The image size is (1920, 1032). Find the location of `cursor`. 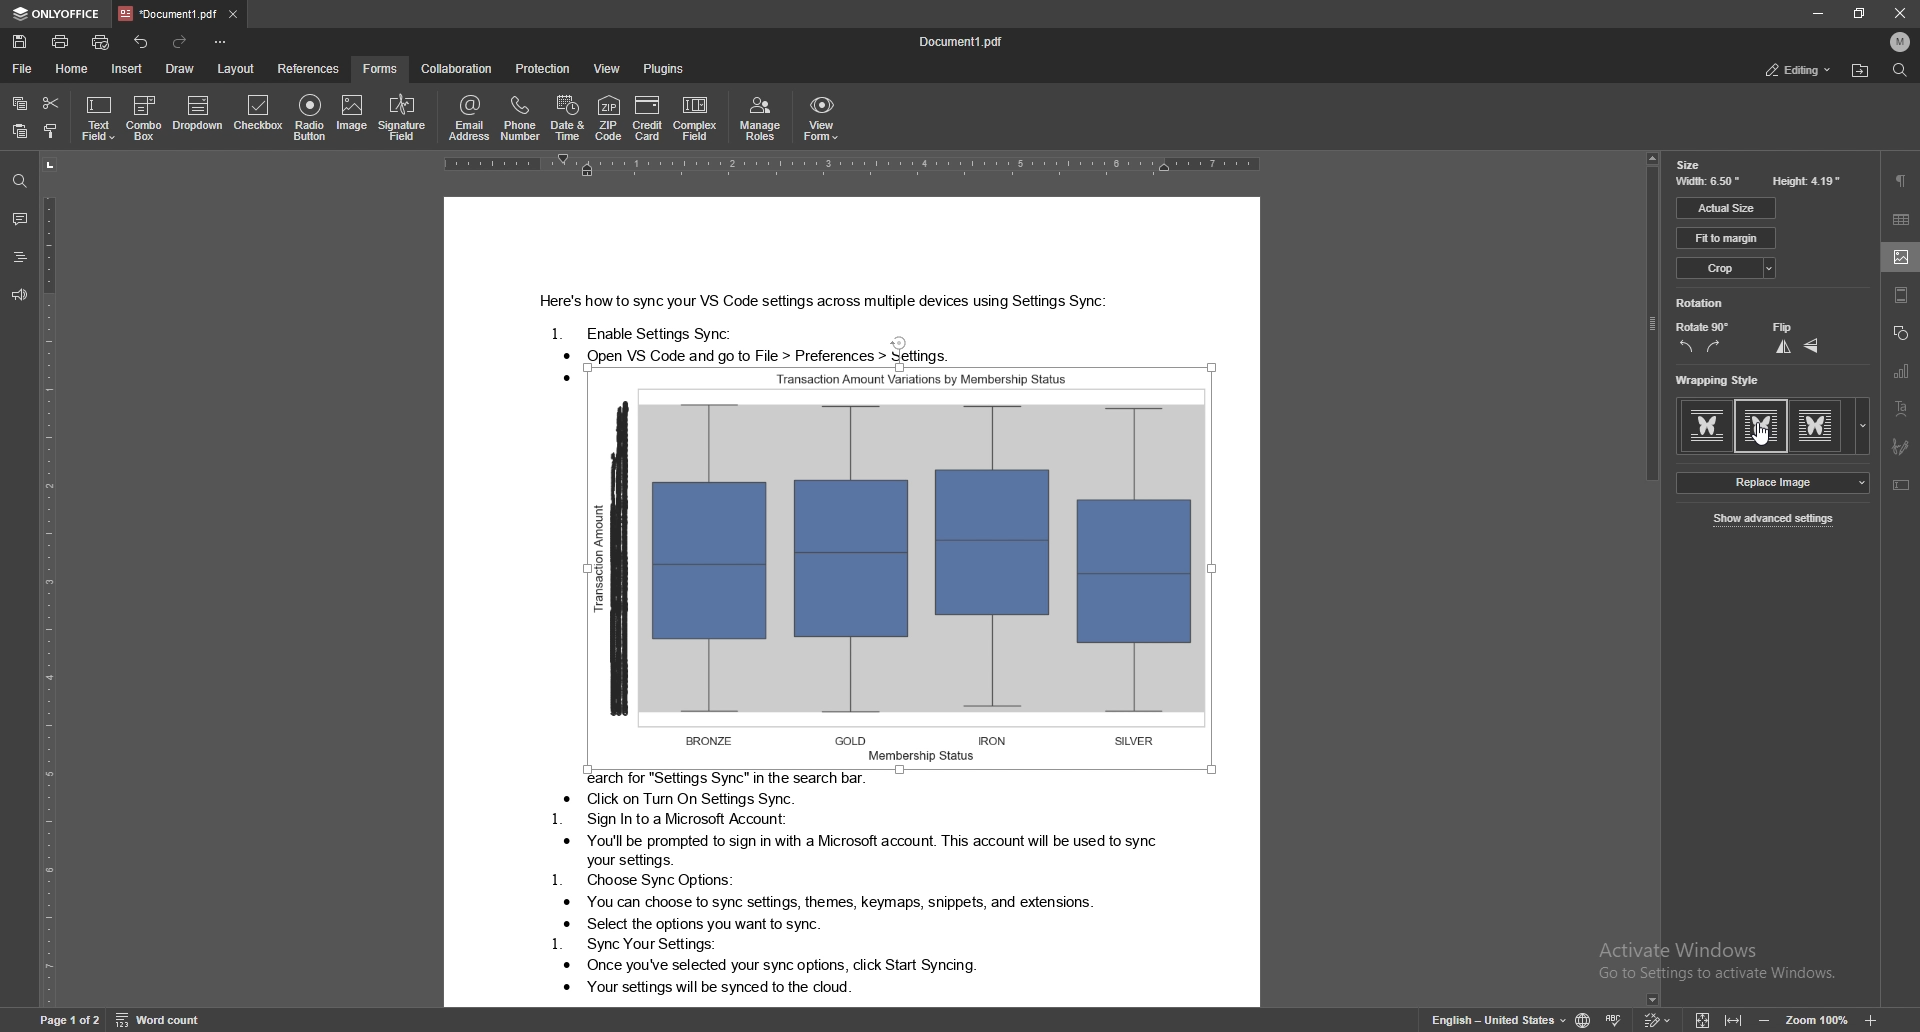

cursor is located at coordinates (1763, 434).